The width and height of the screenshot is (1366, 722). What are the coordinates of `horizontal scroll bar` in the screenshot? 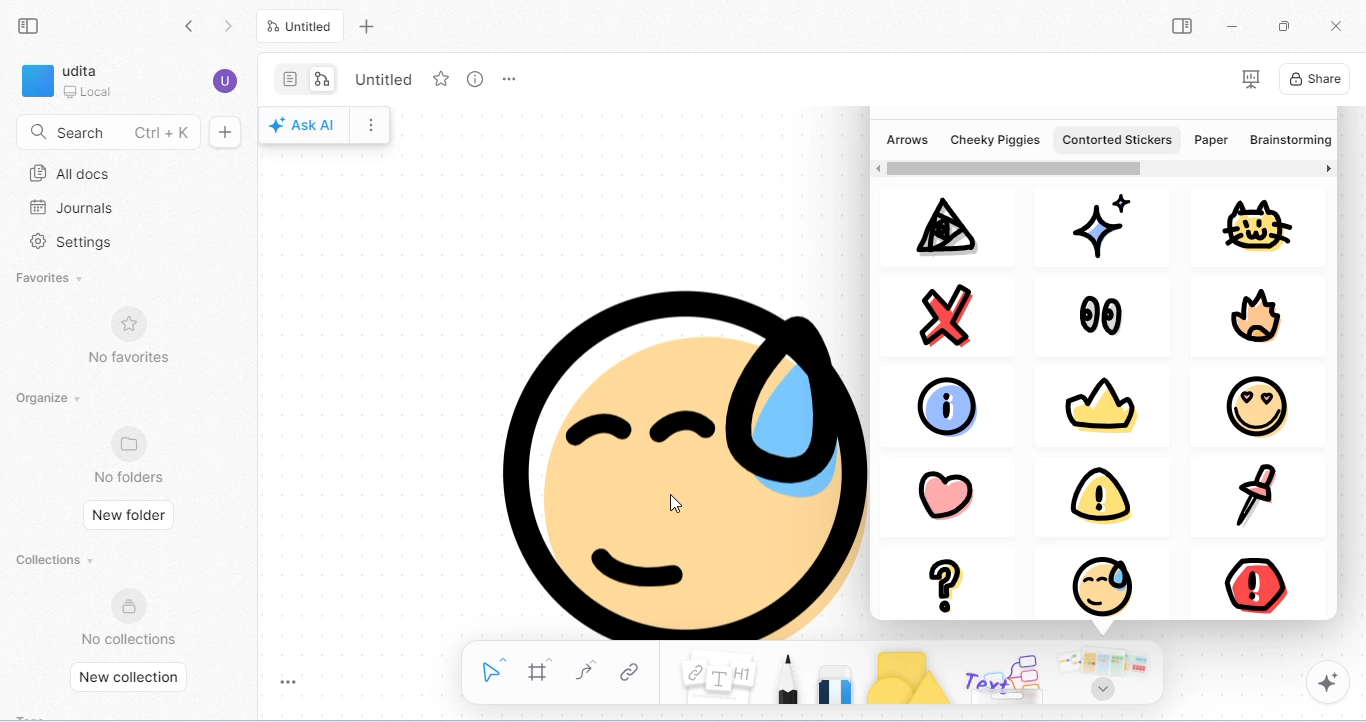 It's located at (1014, 167).